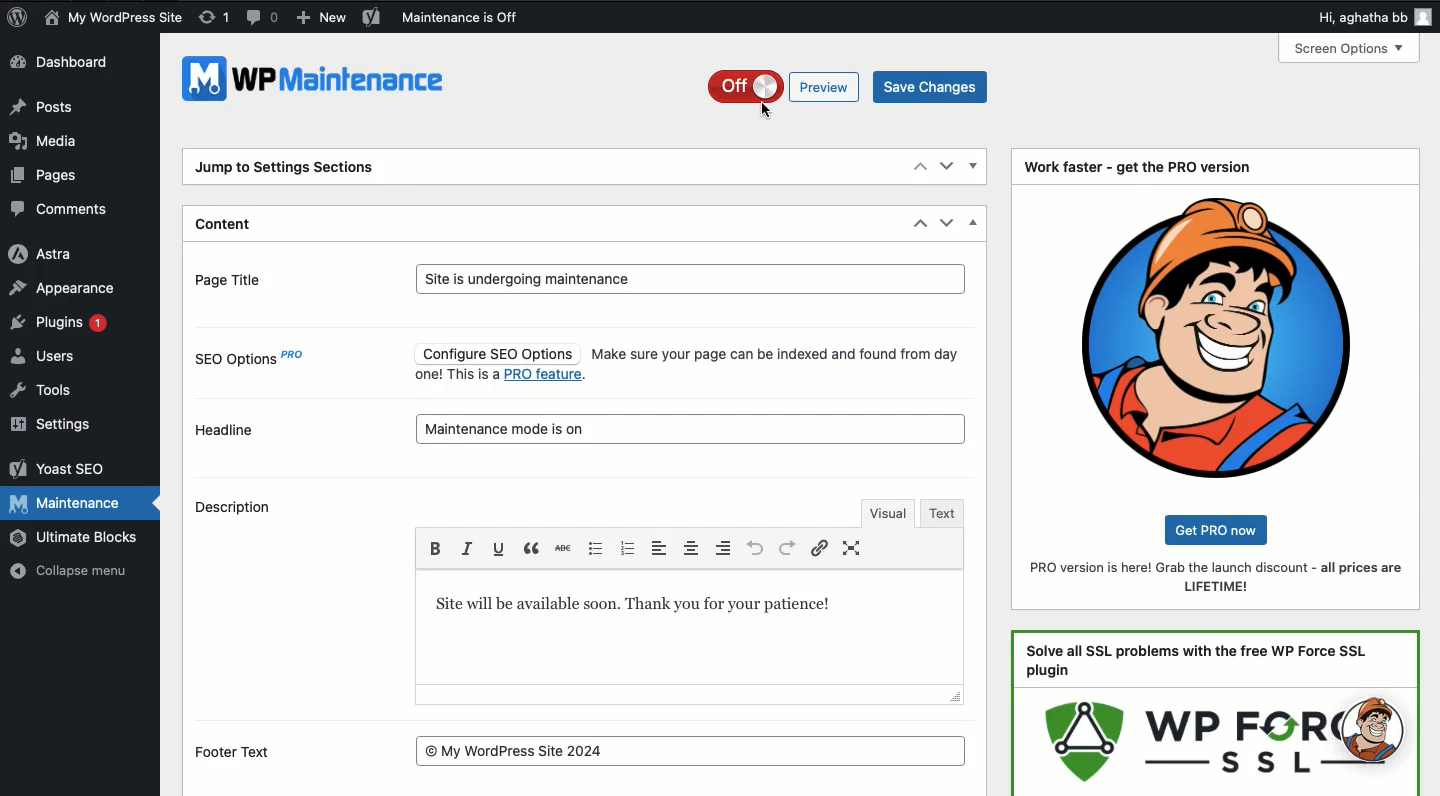  What do you see at coordinates (63, 209) in the screenshot?
I see `Comments` at bounding box center [63, 209].